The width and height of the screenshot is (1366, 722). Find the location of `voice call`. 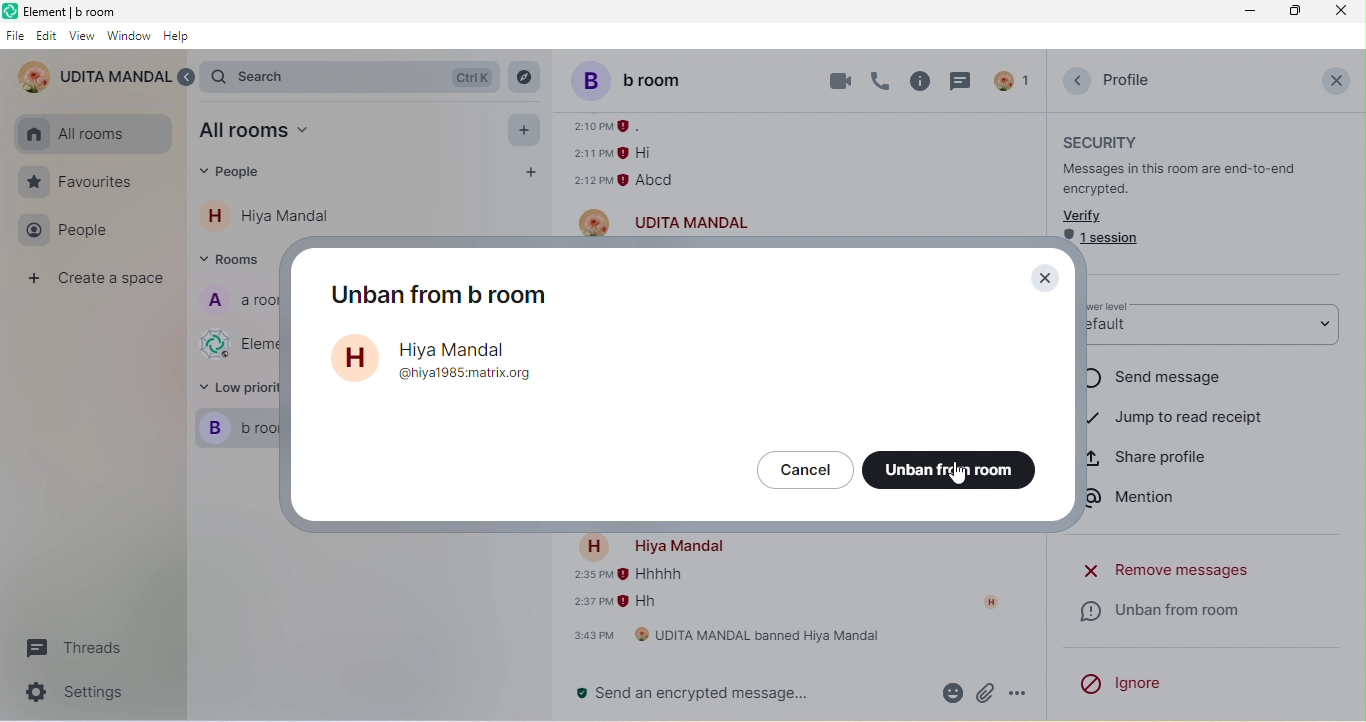

voice call is located at coordinates (881, 82).